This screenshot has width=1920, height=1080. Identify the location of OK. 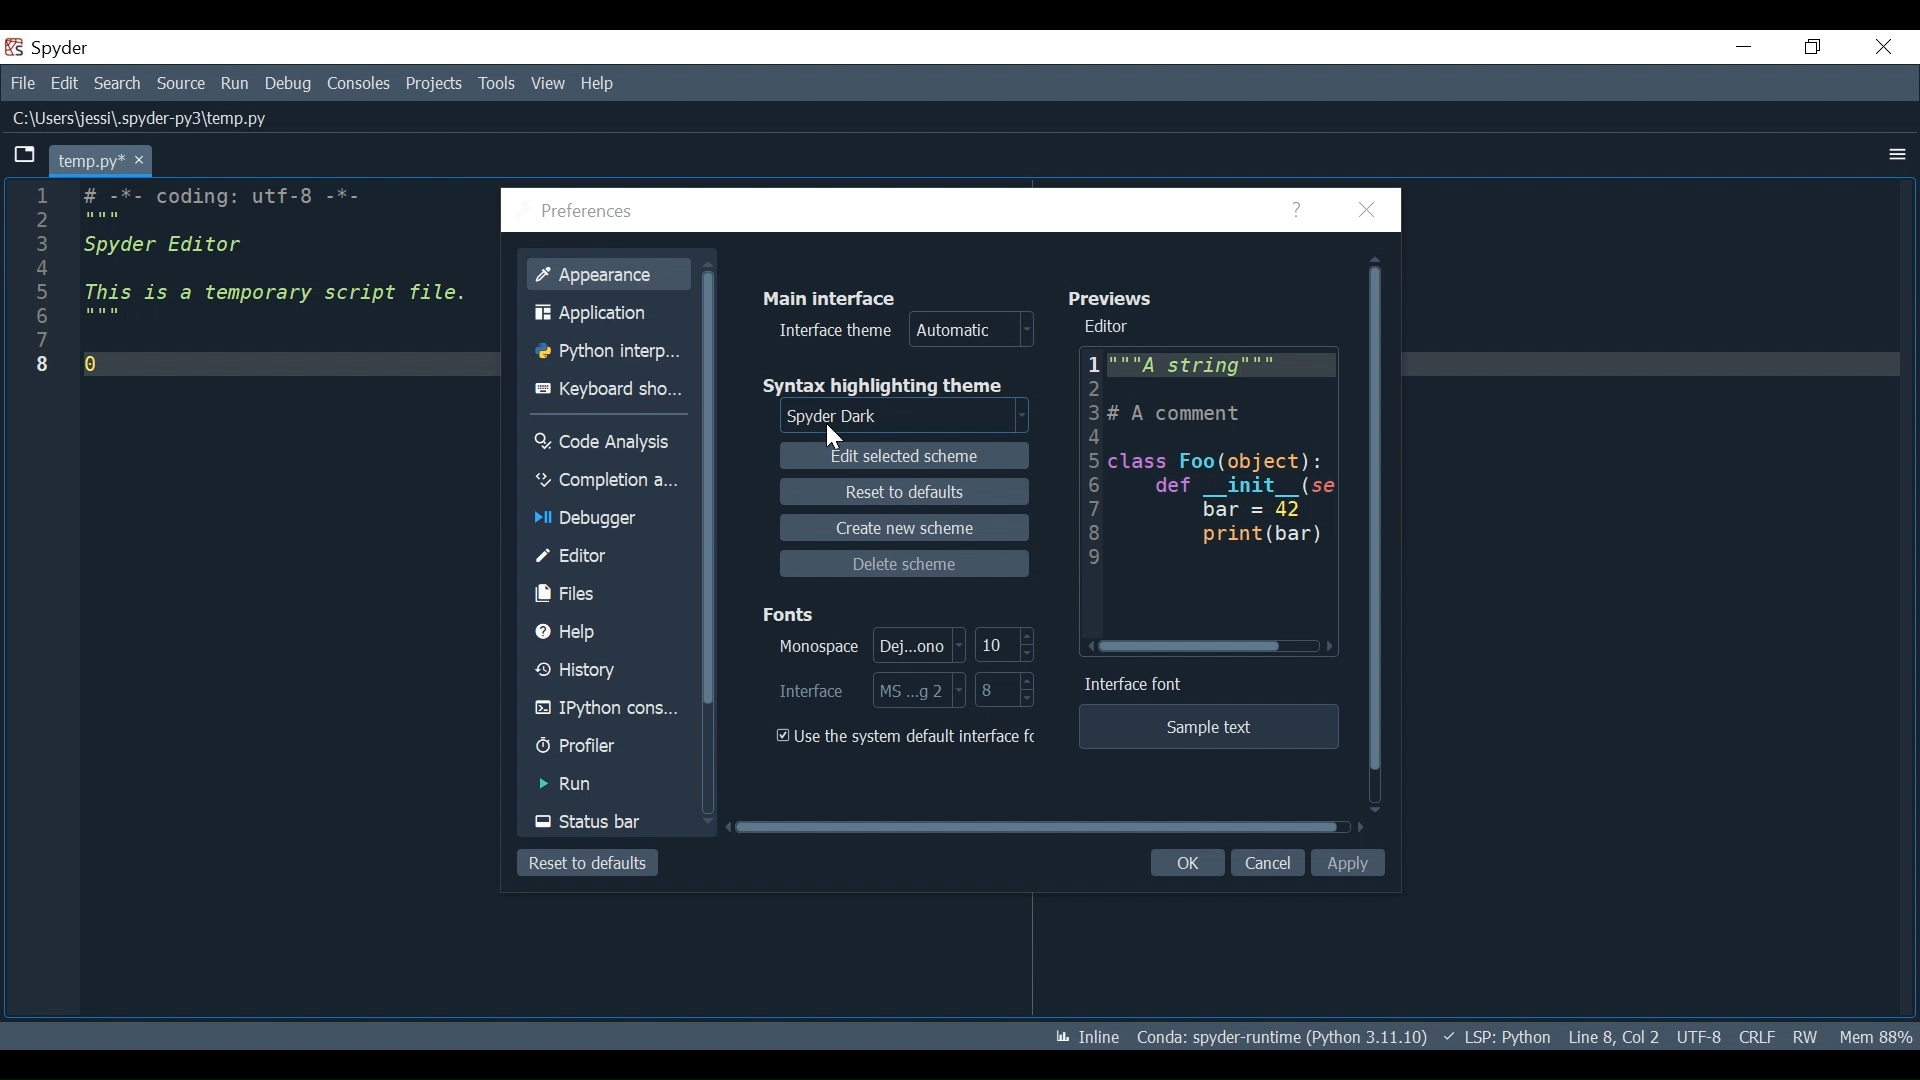
(1189, 863).